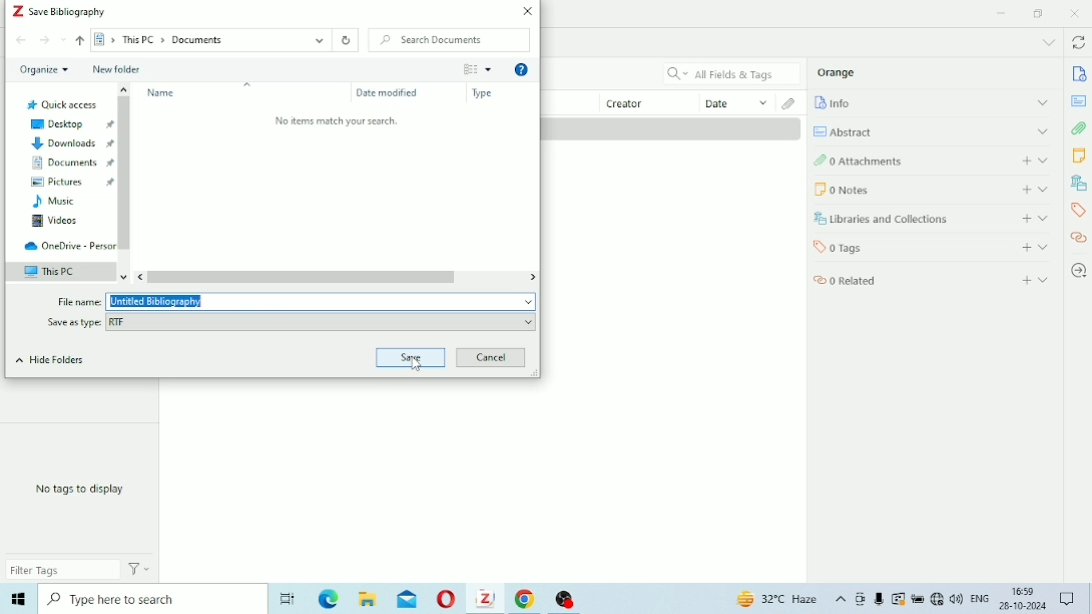 This screenshot has width=1092, height=614. I want to click on Related, so click(1078, 237).